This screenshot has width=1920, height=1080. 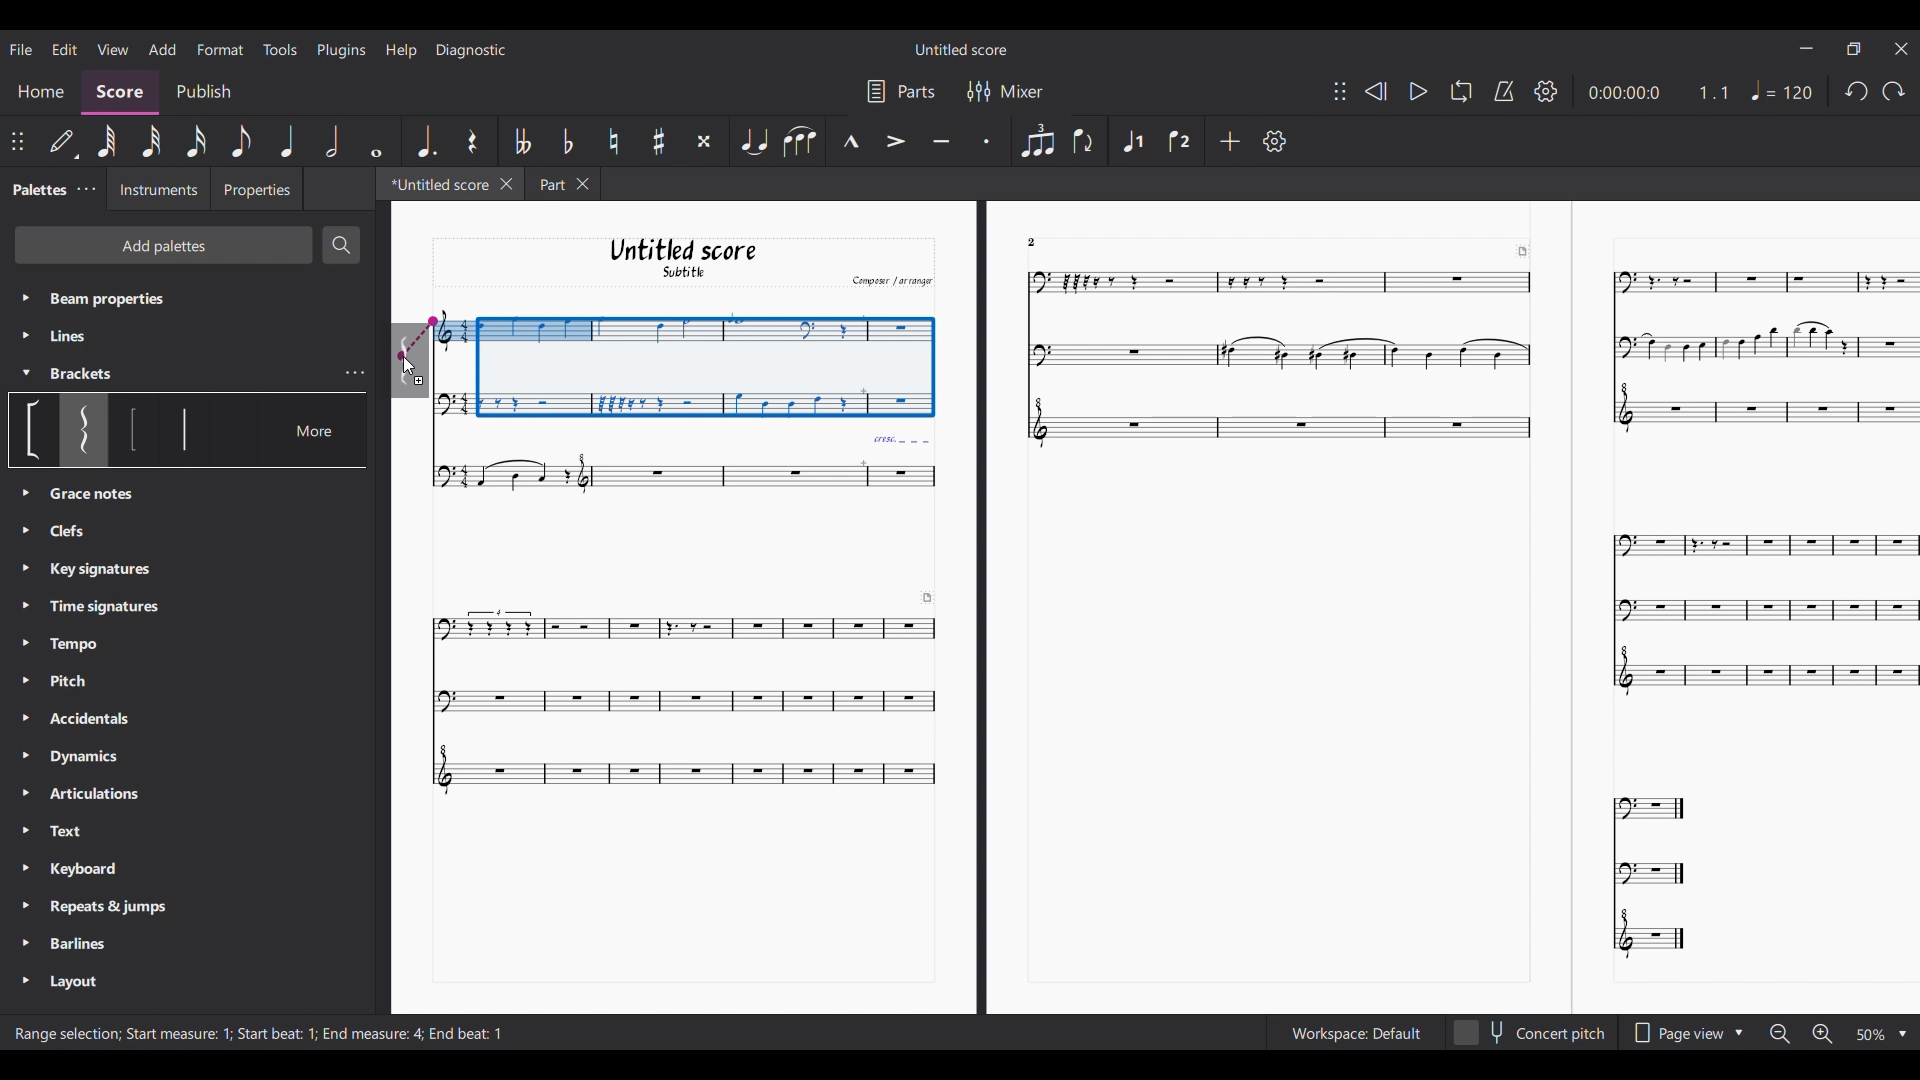 I want to click on Add, so click(x=1229, y=140).